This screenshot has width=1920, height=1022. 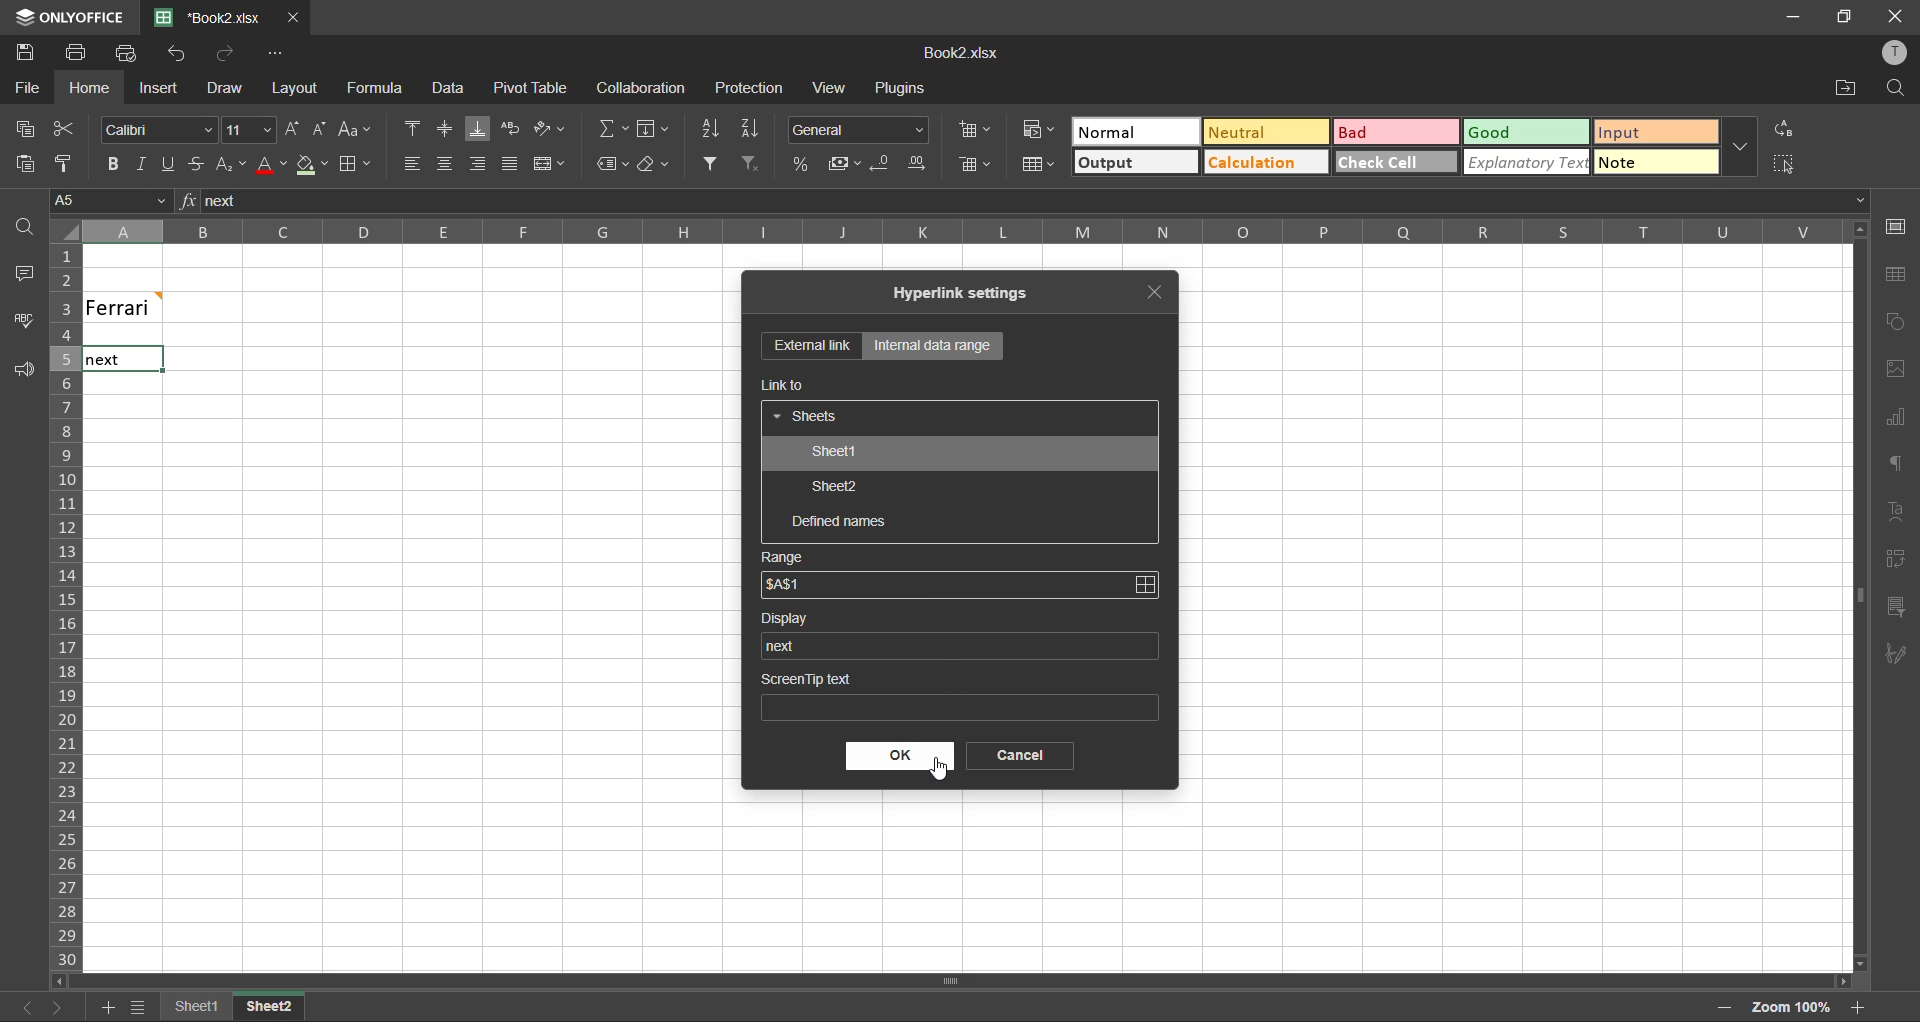 What do you see at coordinates (923, 163) in the screenshot?
I see `increase decimal` at bounding box center [923, 163].